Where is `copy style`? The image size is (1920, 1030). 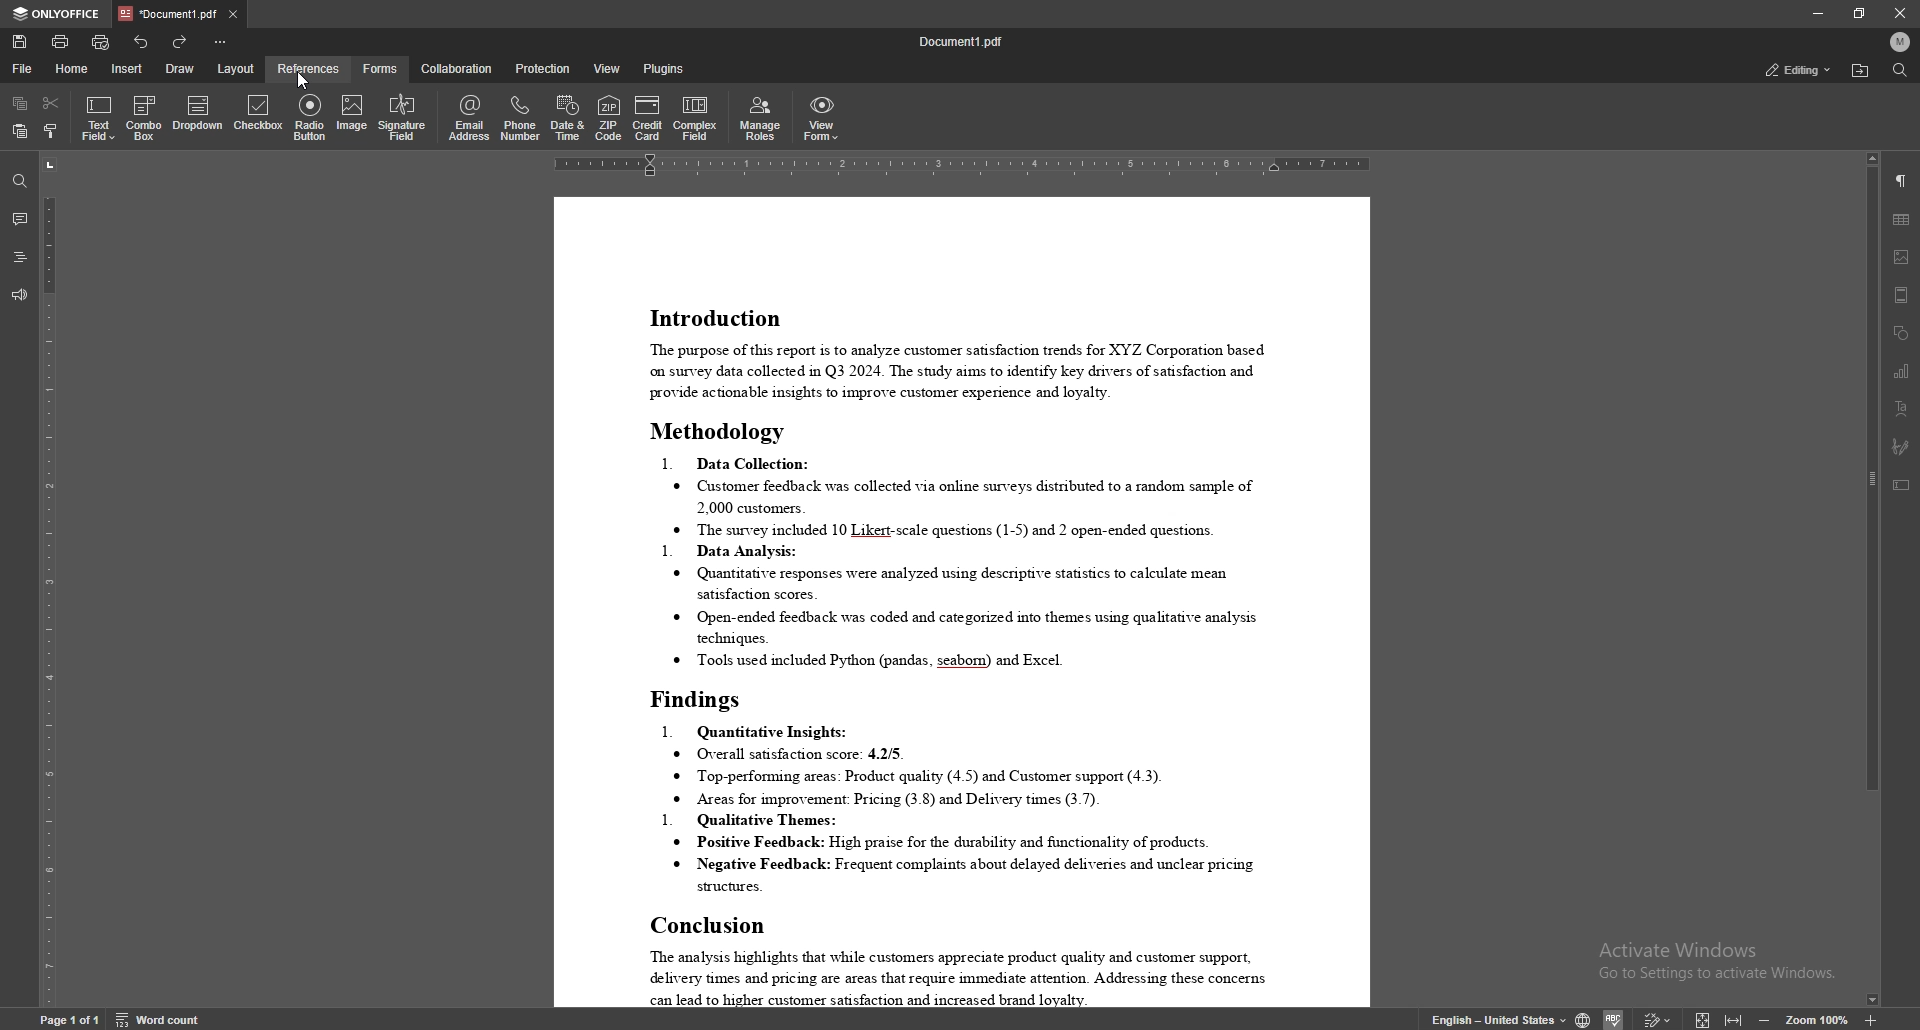 copy style is located at coordinates (49, 133).